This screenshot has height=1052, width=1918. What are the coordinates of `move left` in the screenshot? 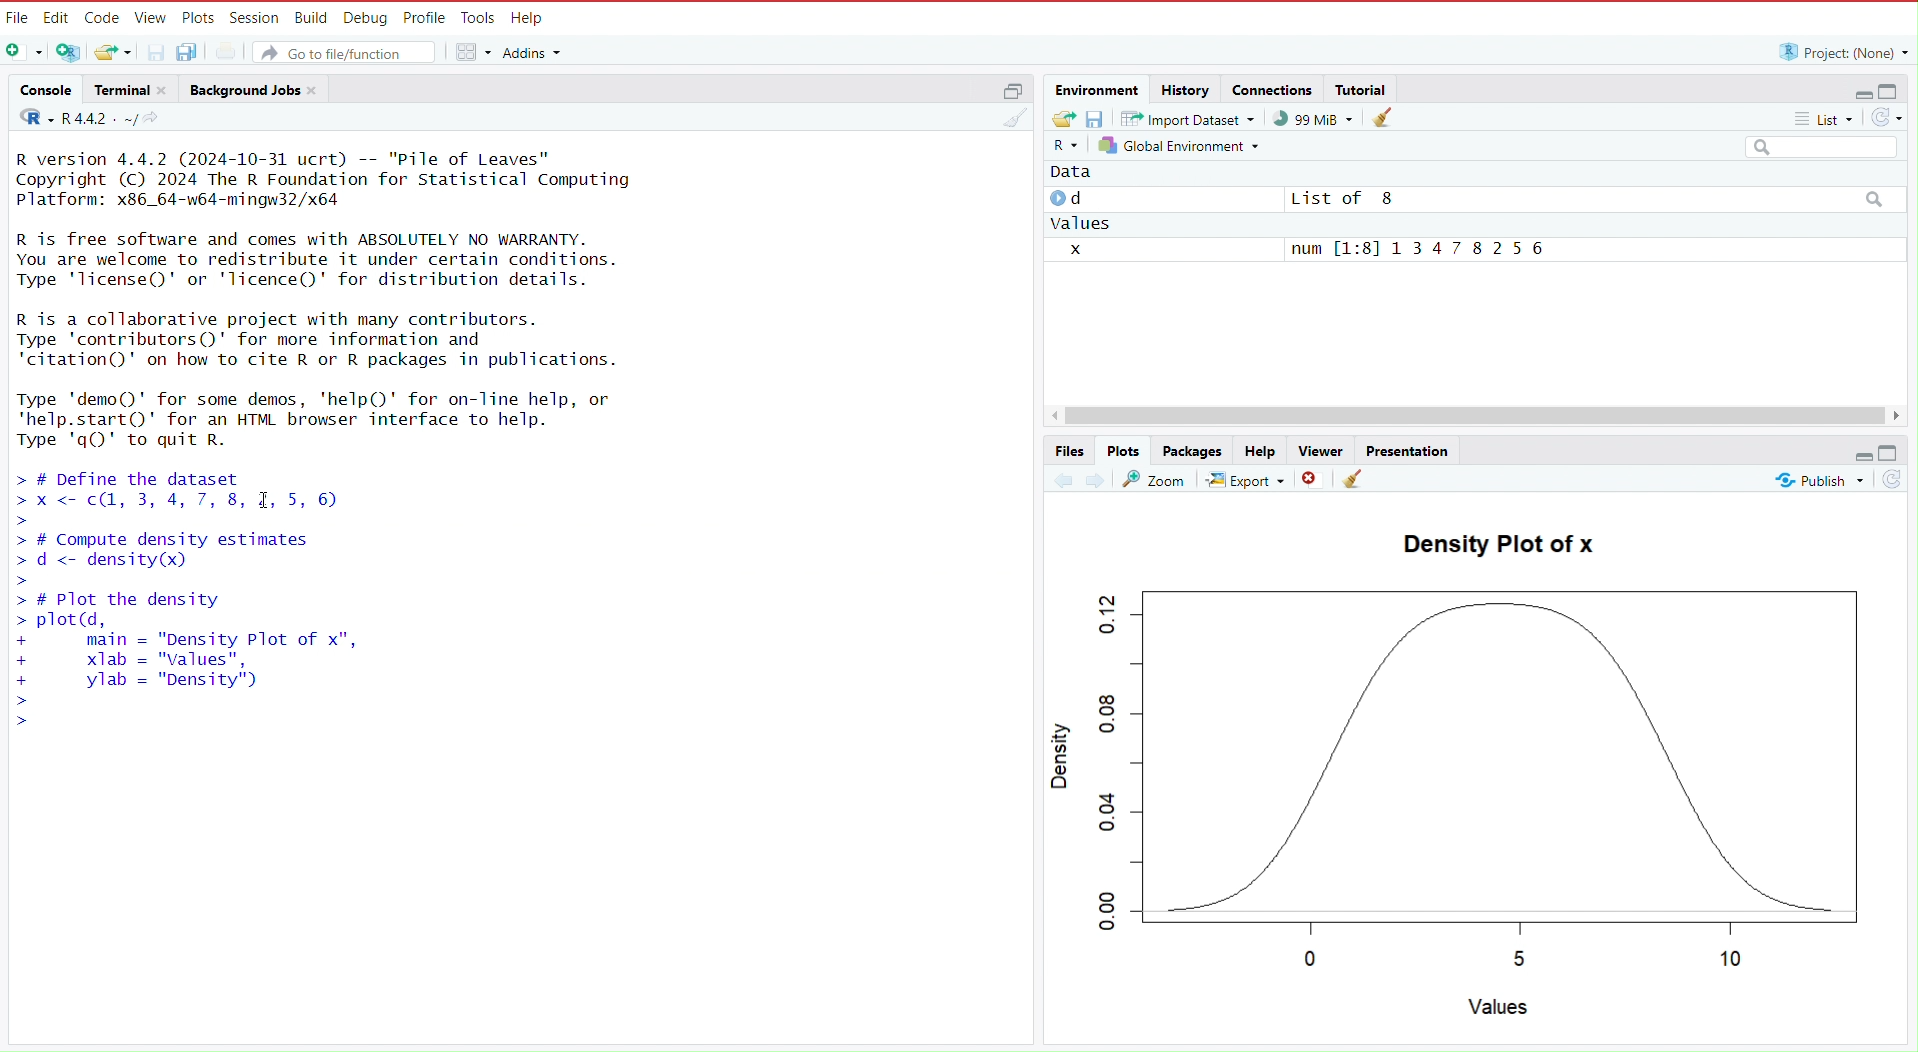 It's located at (1051, 413).